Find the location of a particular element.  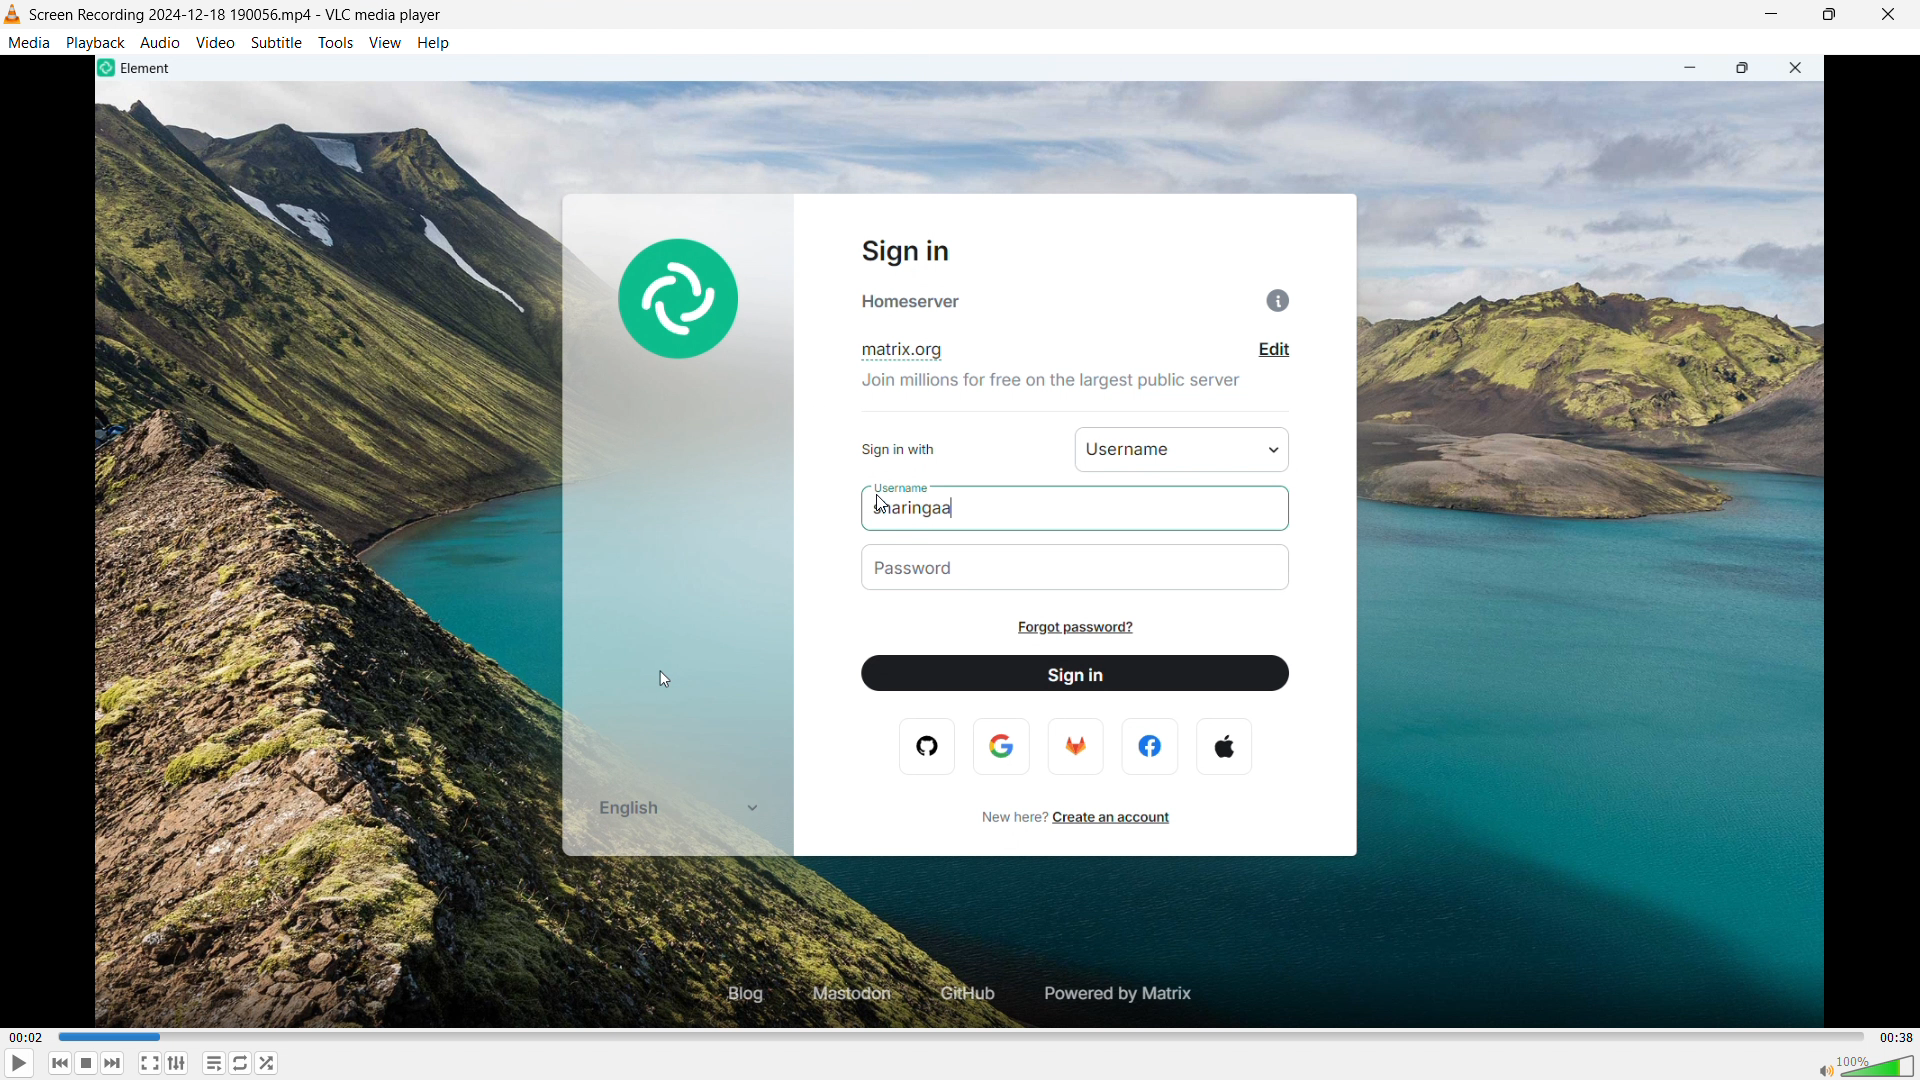

join millions for free on the largest public server. is located at coordinates (1061, 389).